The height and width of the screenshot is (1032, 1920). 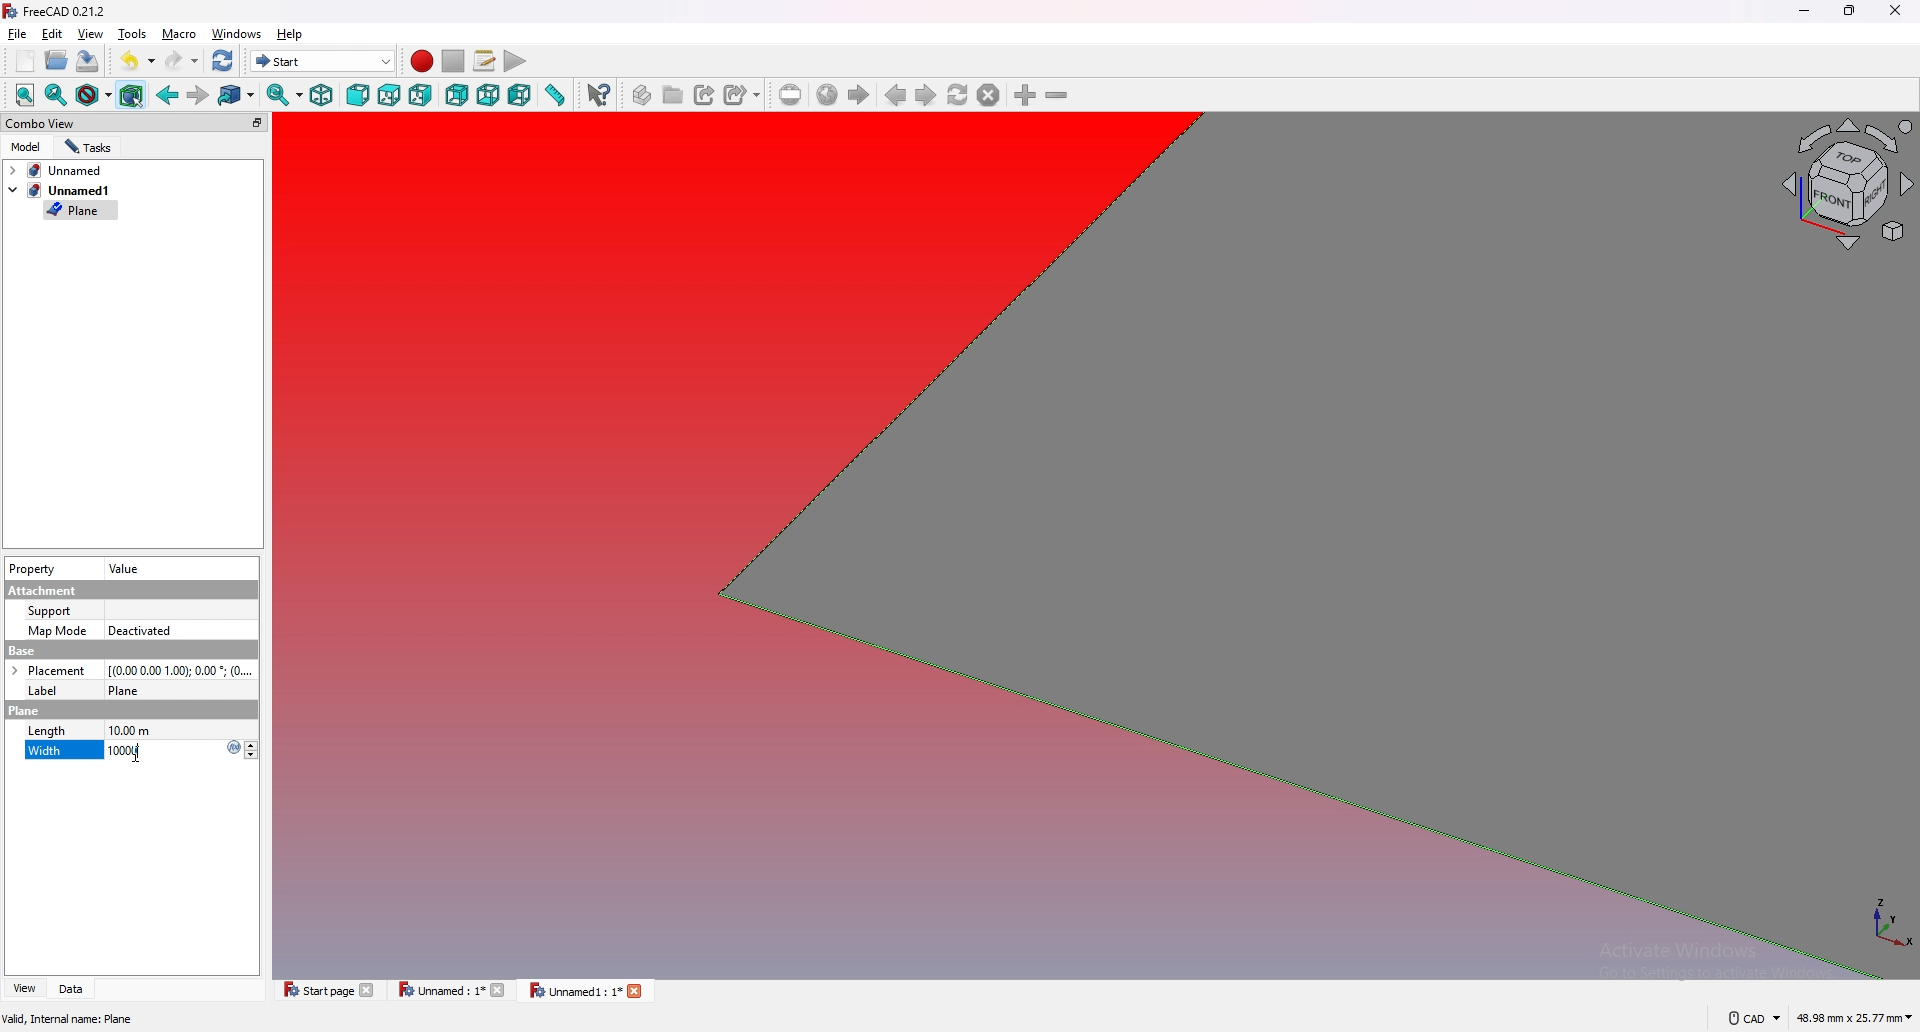 What do you see at coordinates (321, 95) in the screenshot?
I see `isometric` at bounding box center [321, 95].